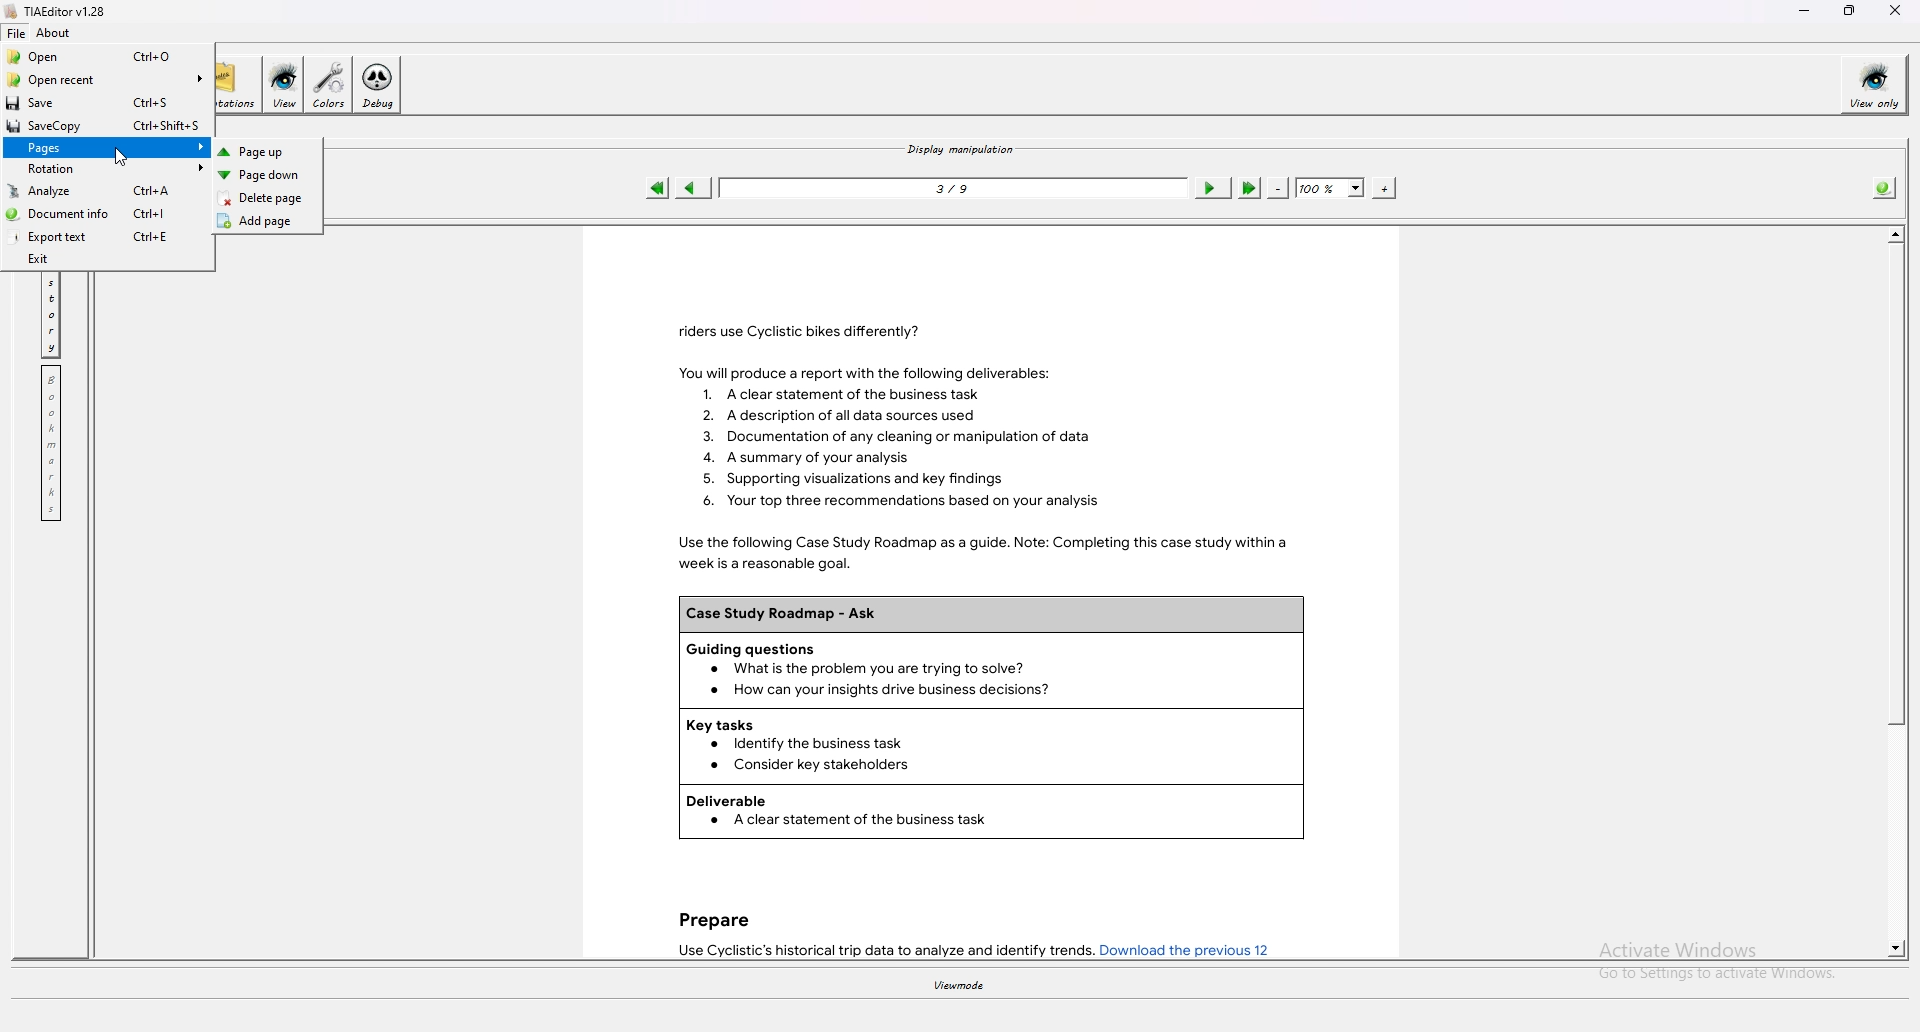 The height and width of the screenshot is (1032, 1920). What do you see at coordinates (89, 213) in the screenshot?
I see `Document info  Ctrl+|` at bounding box center [89, 213].